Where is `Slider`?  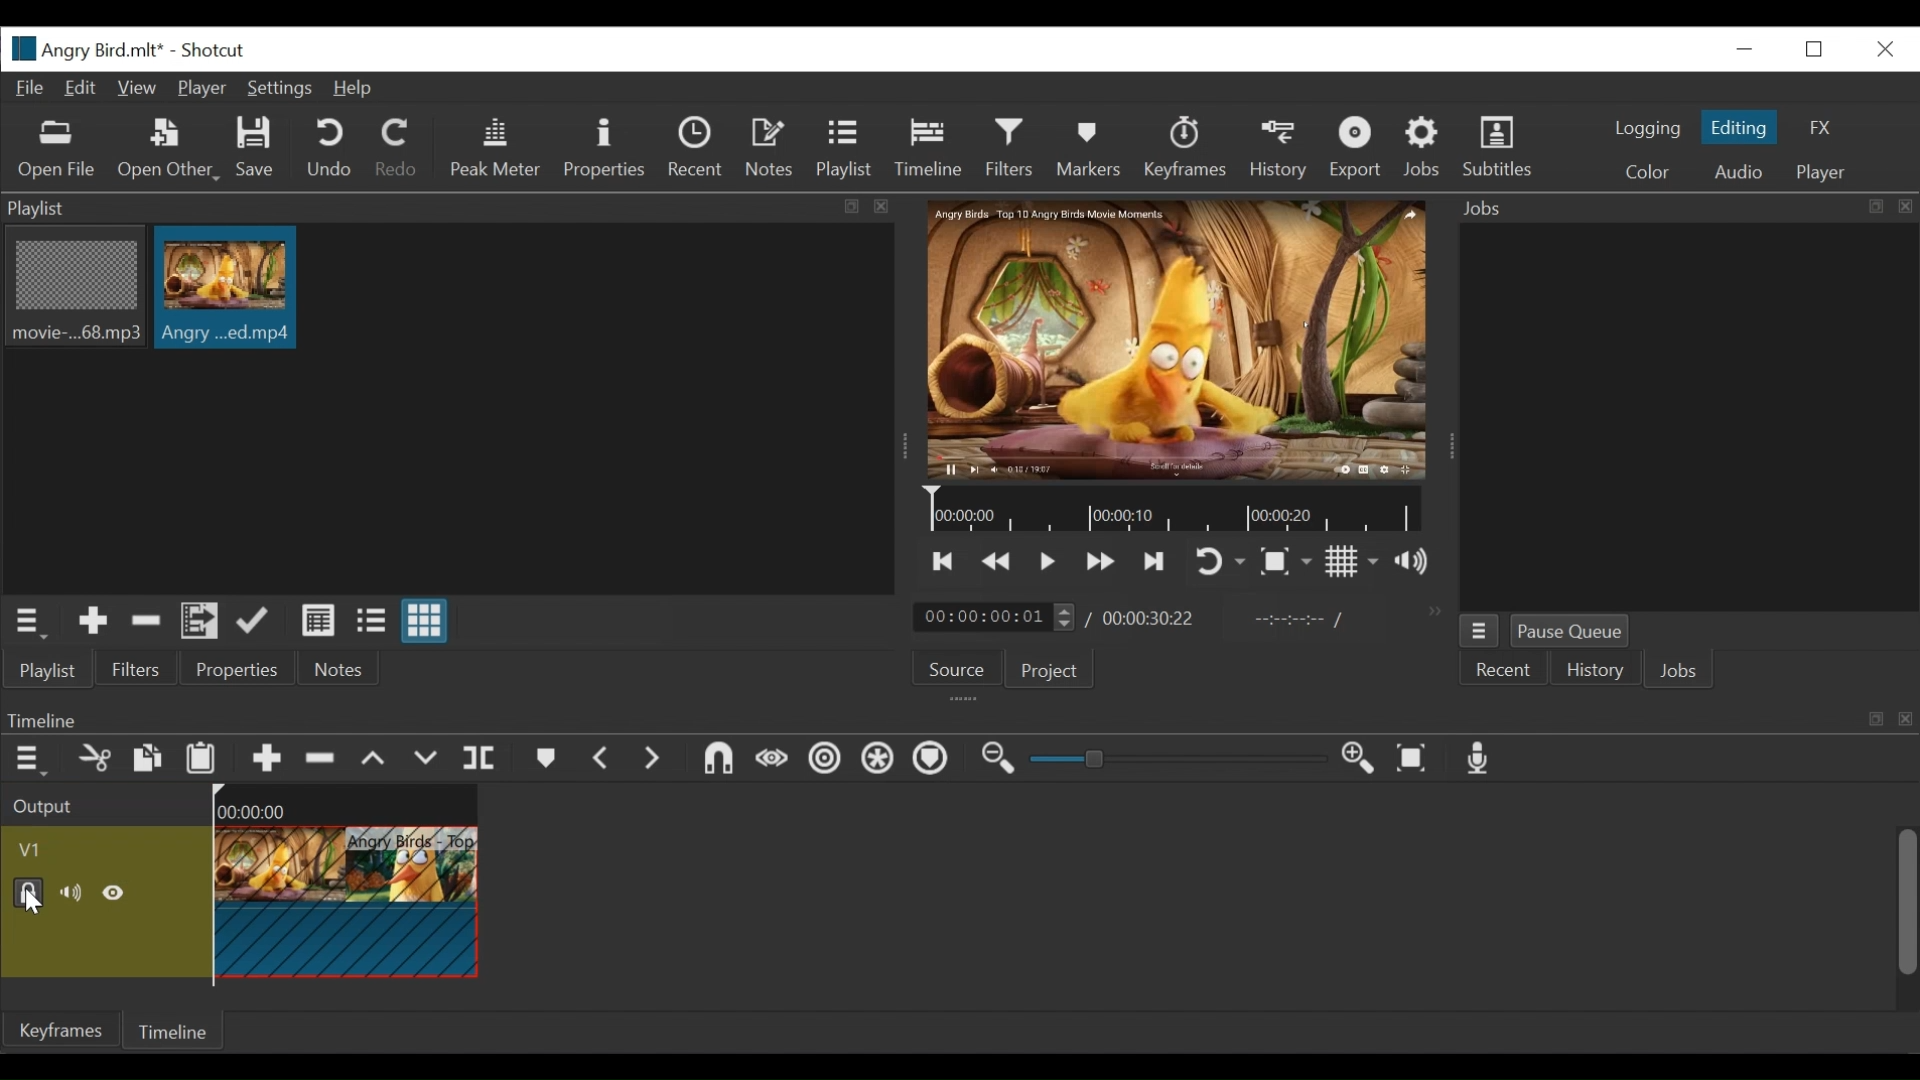
Slider is located at coordinates (1183, 759).